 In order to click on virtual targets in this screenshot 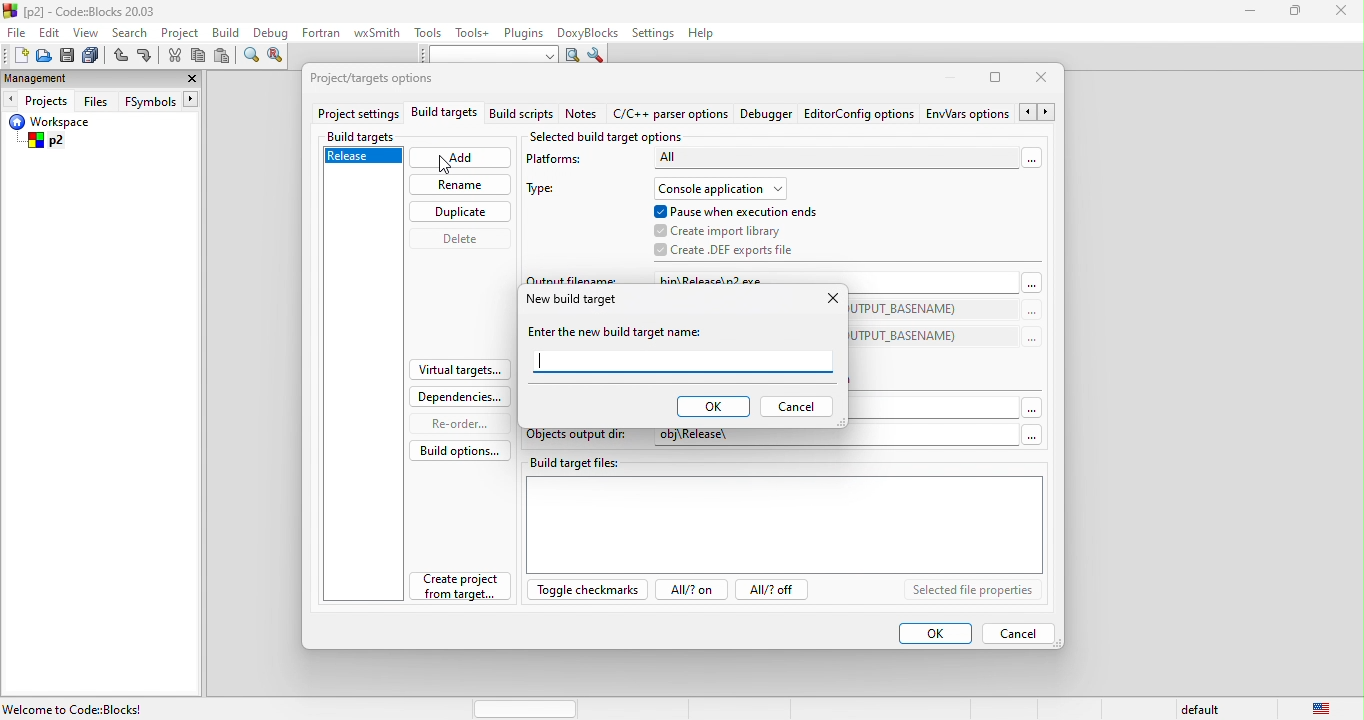, I will do `click(461, 367)`.